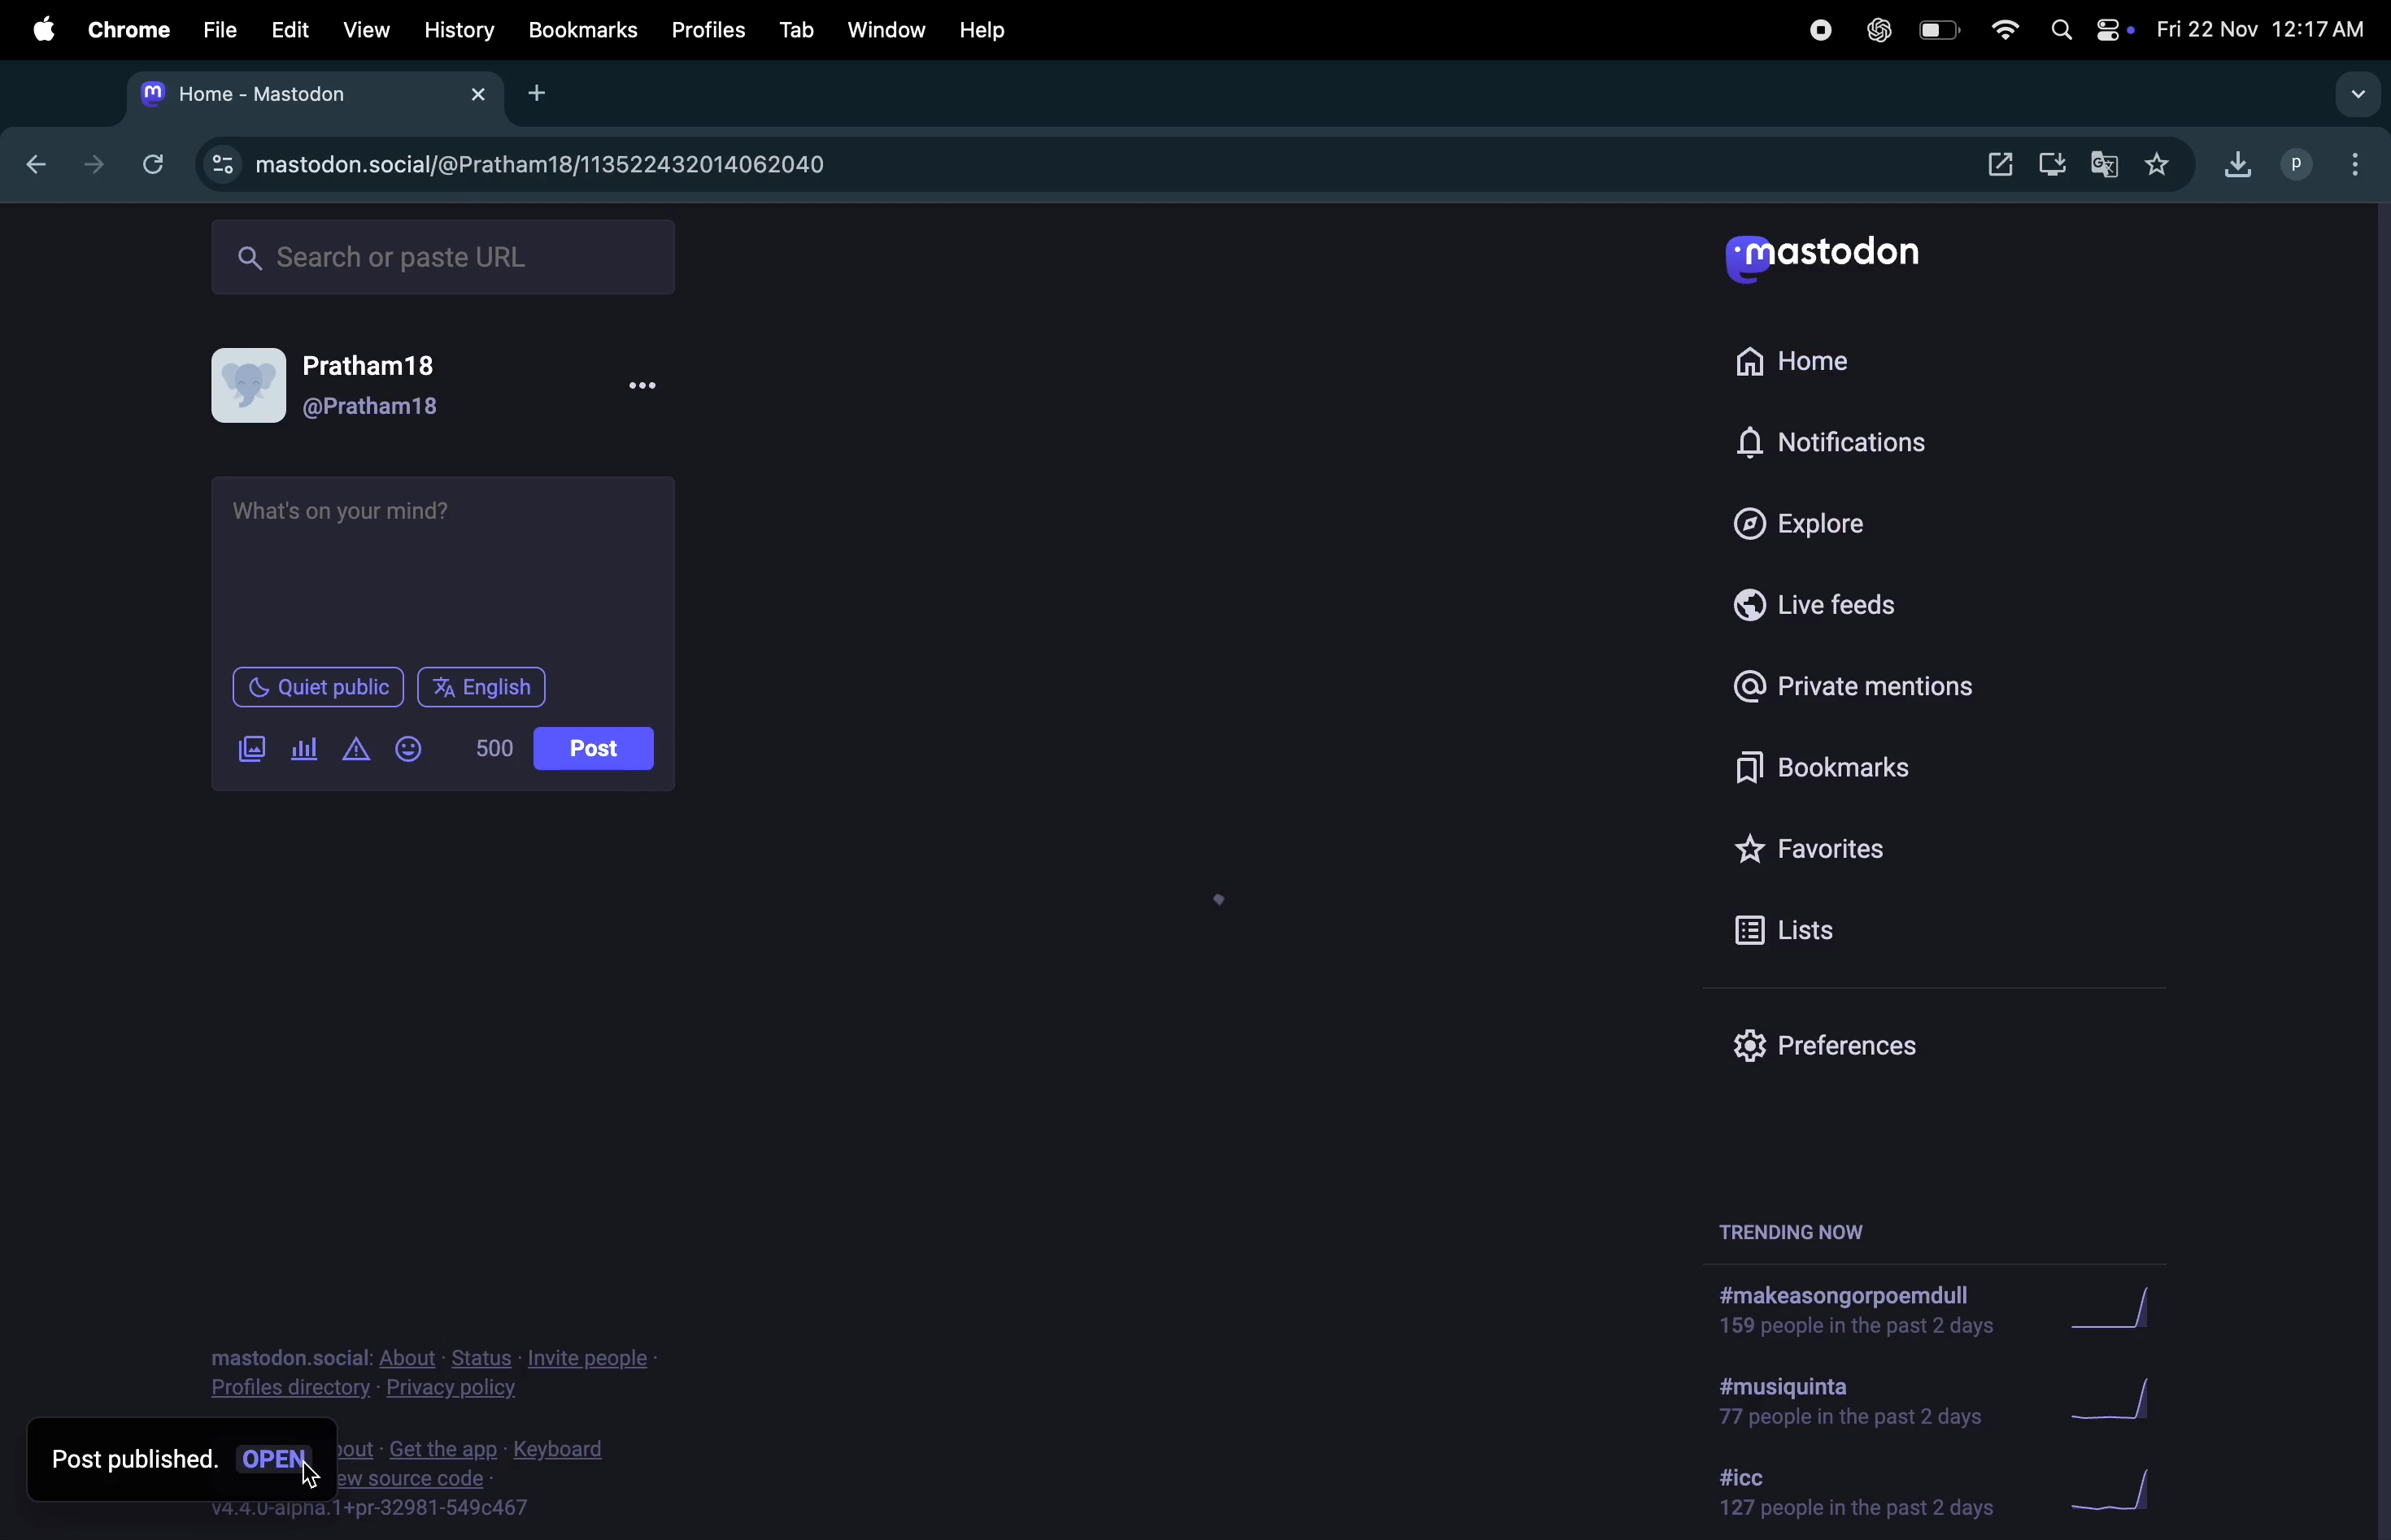 Image resolution: width=2391 pixels, height=1540 pixels. I want to click on view site information, so click(220, 165).